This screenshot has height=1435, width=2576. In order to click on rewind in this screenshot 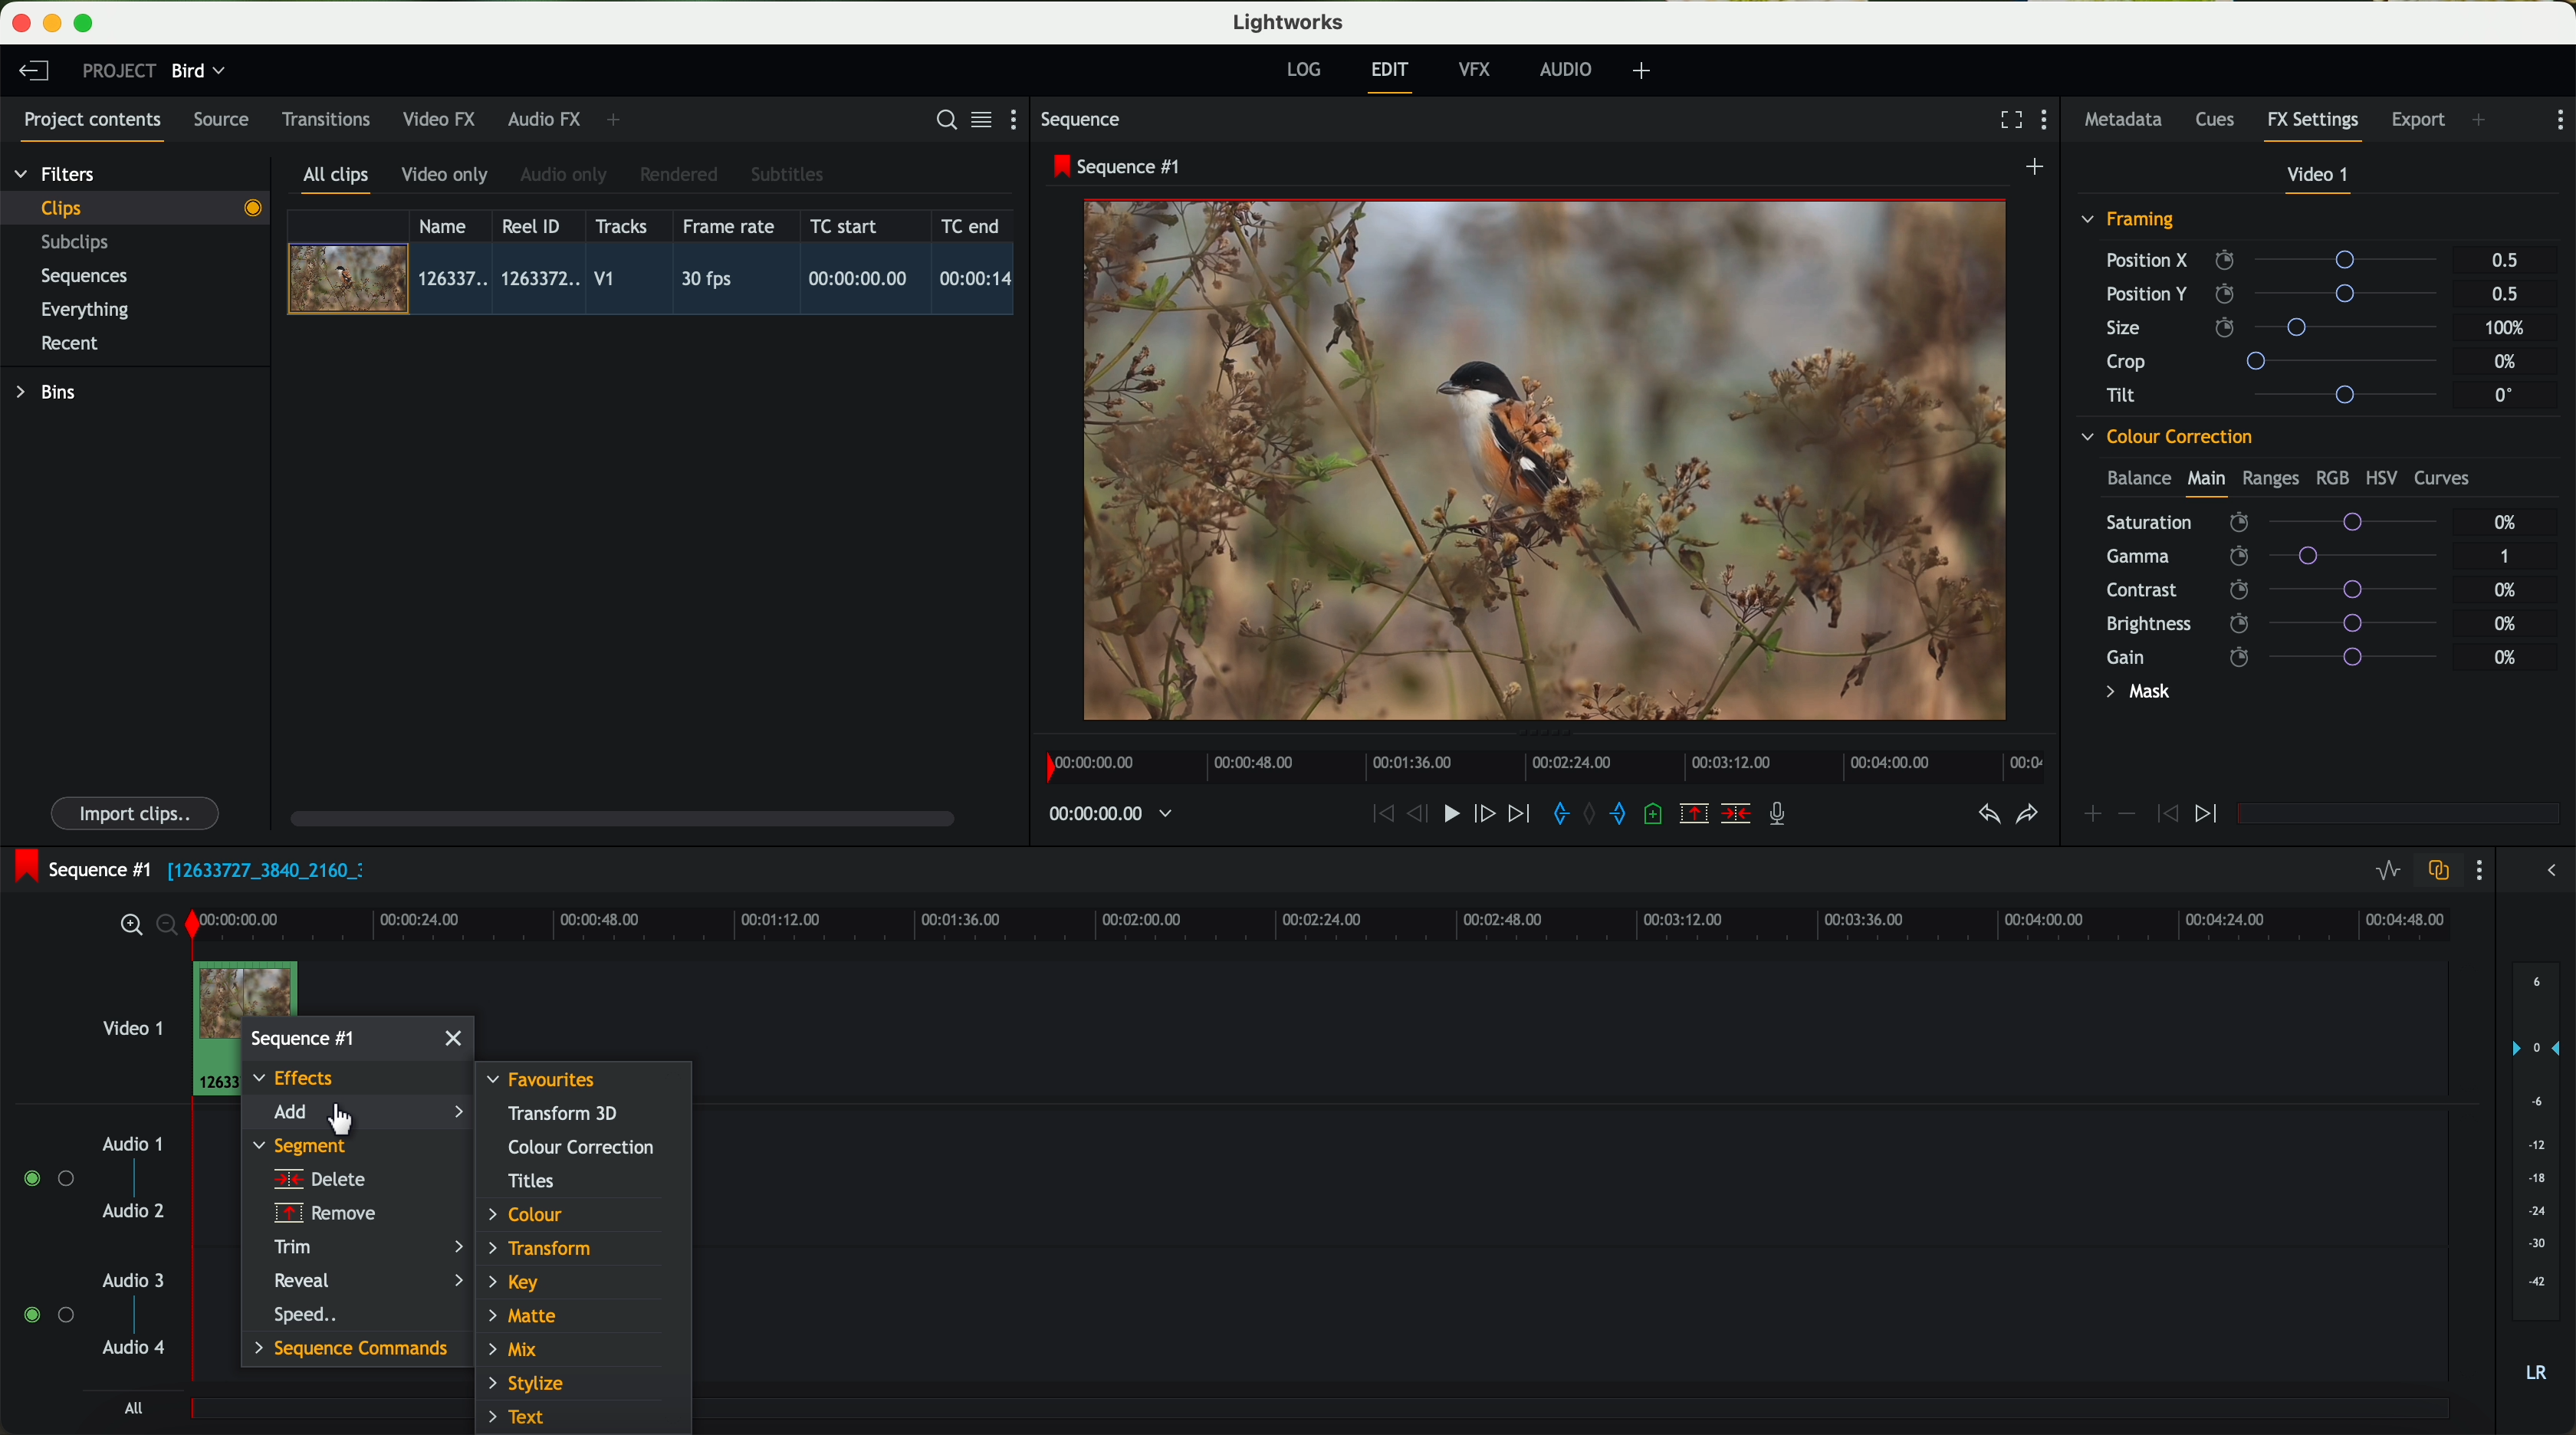, I will do `click(1381, 815)`.